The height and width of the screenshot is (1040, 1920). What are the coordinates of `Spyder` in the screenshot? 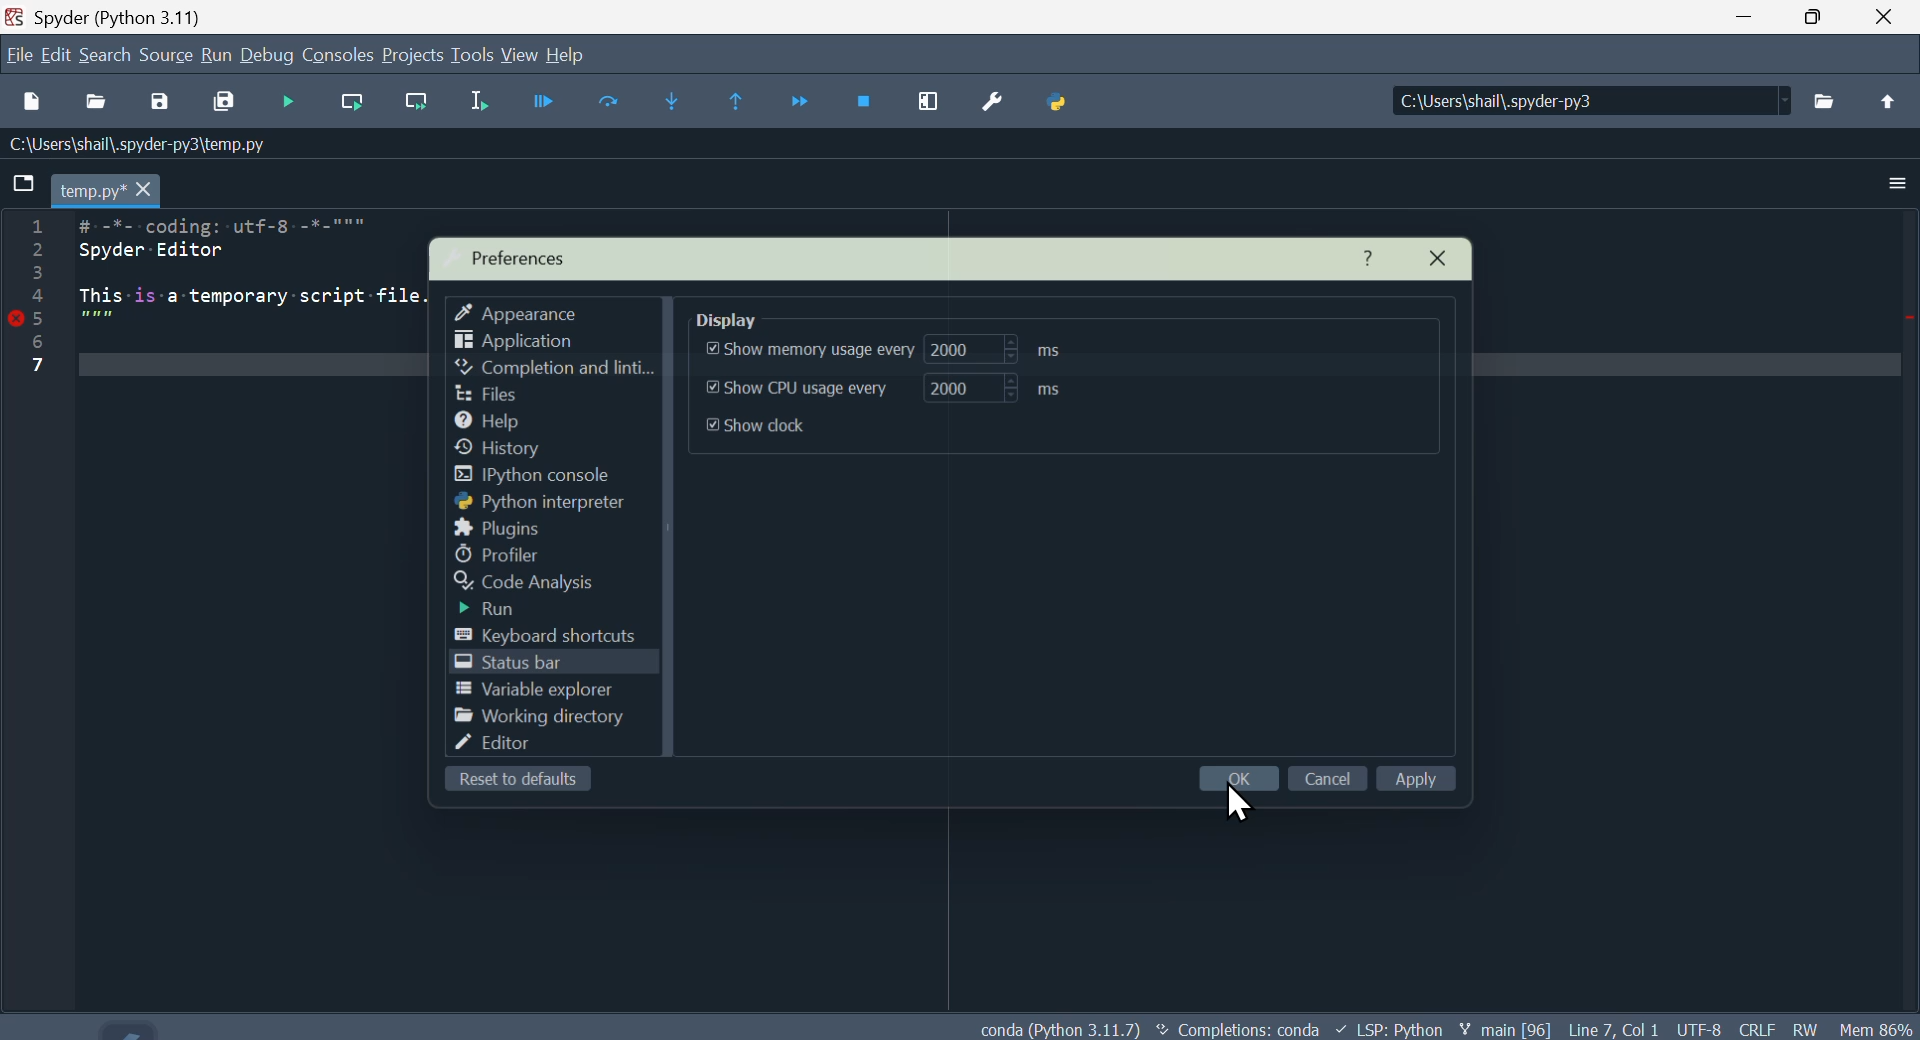 It's located at (127, 16).